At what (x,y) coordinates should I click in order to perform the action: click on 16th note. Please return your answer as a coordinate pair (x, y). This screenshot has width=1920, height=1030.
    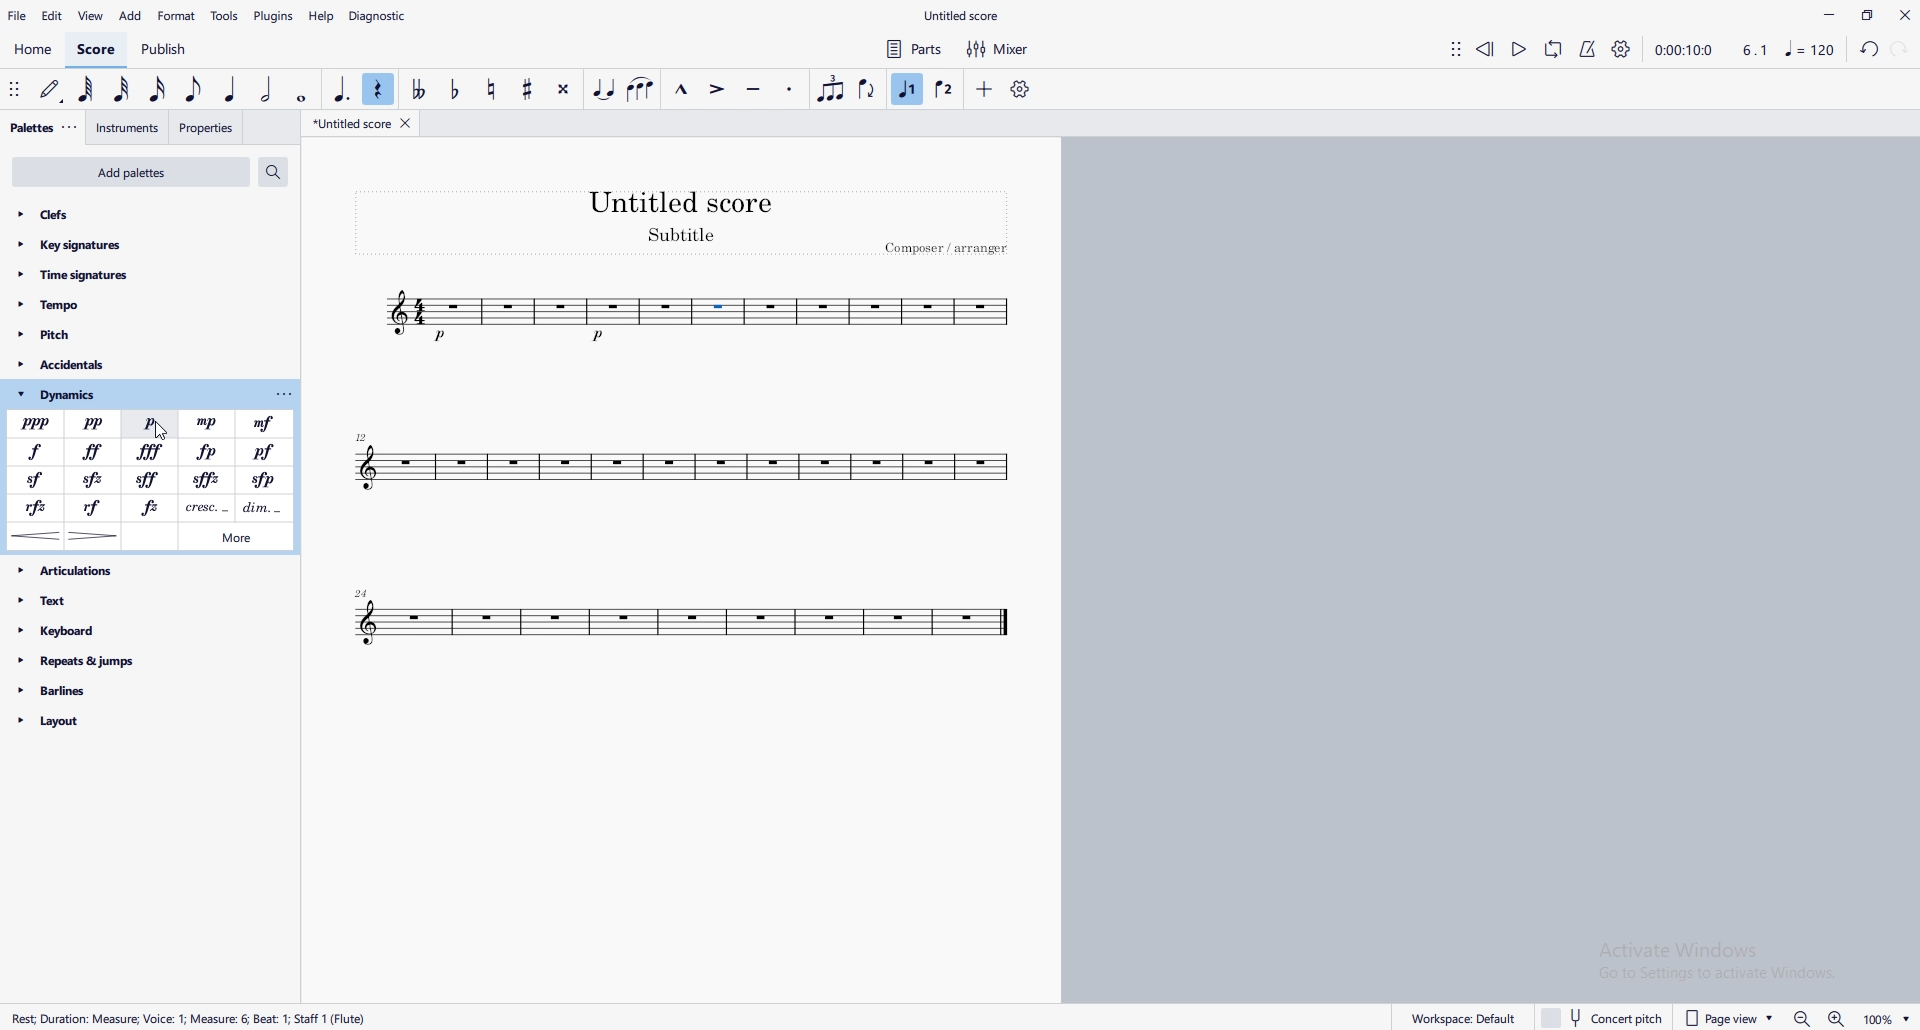
    Looking at the image, I should click on (158, 90).